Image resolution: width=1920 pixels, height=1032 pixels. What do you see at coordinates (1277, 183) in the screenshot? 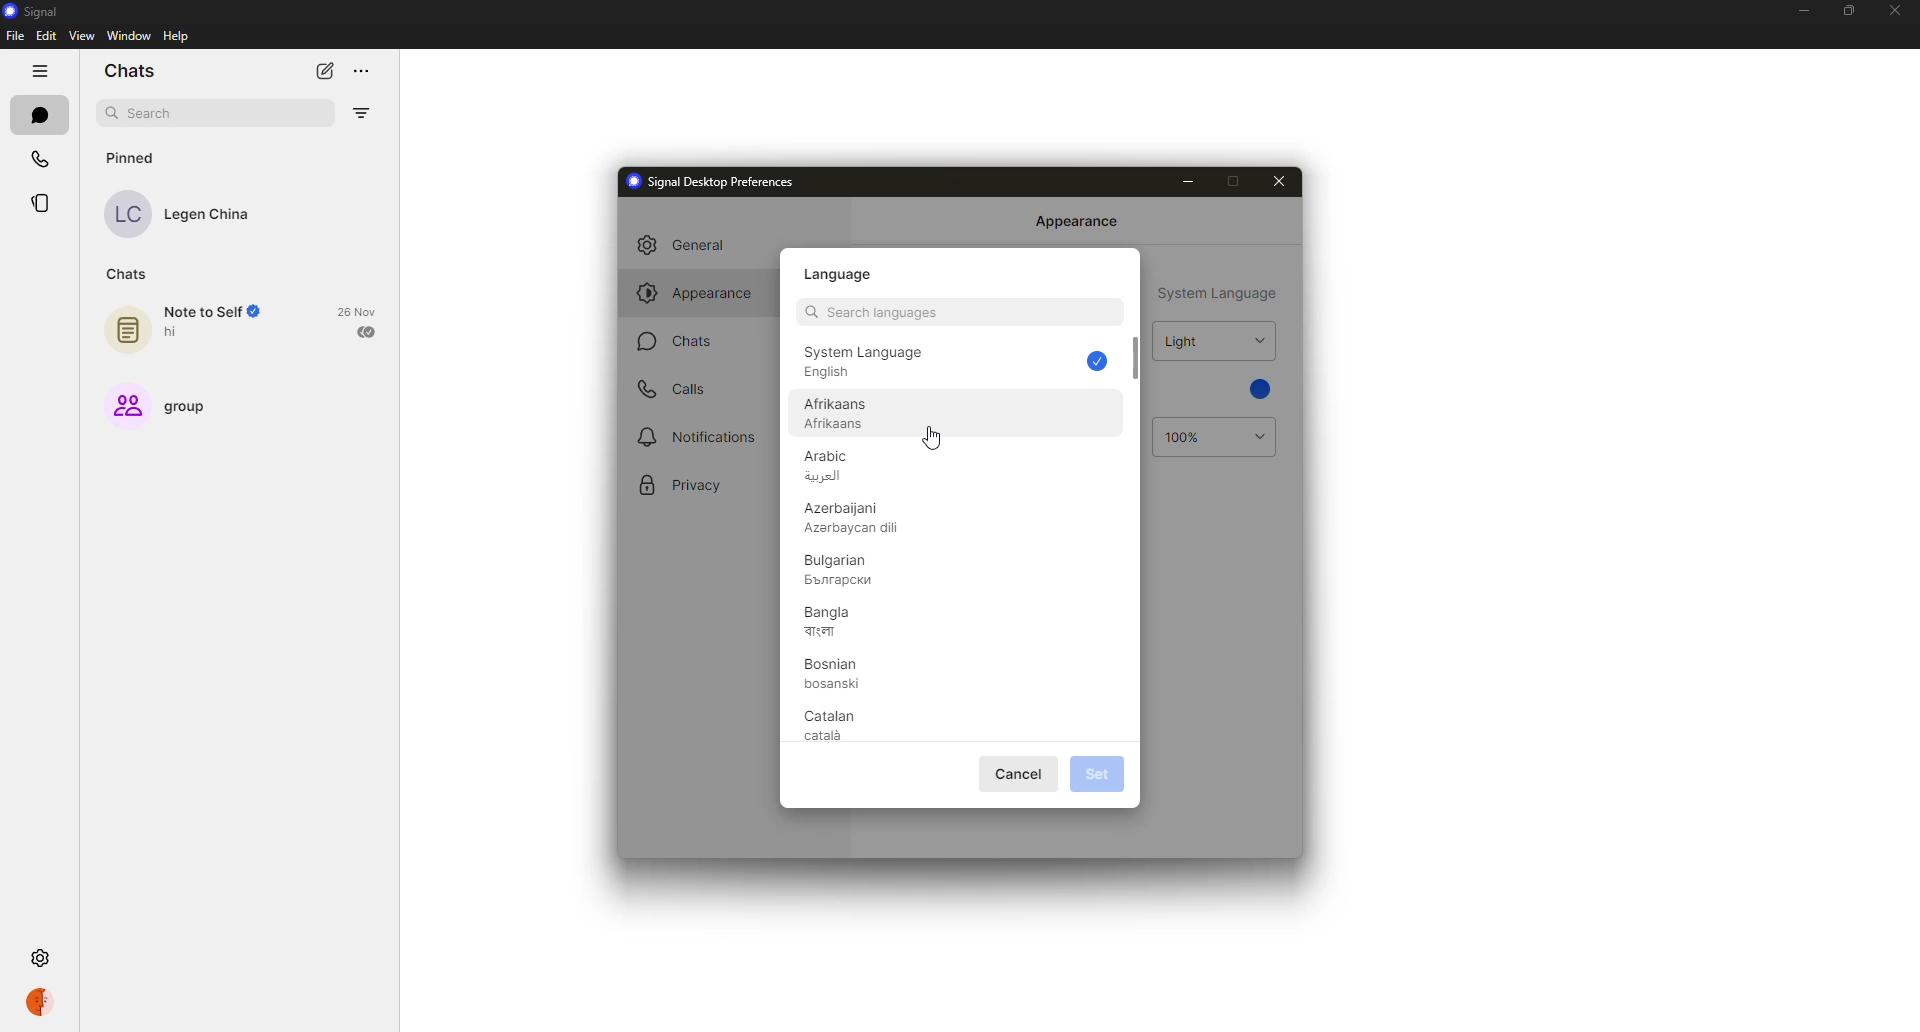
I see `close` at bounding box center [1277, 183].